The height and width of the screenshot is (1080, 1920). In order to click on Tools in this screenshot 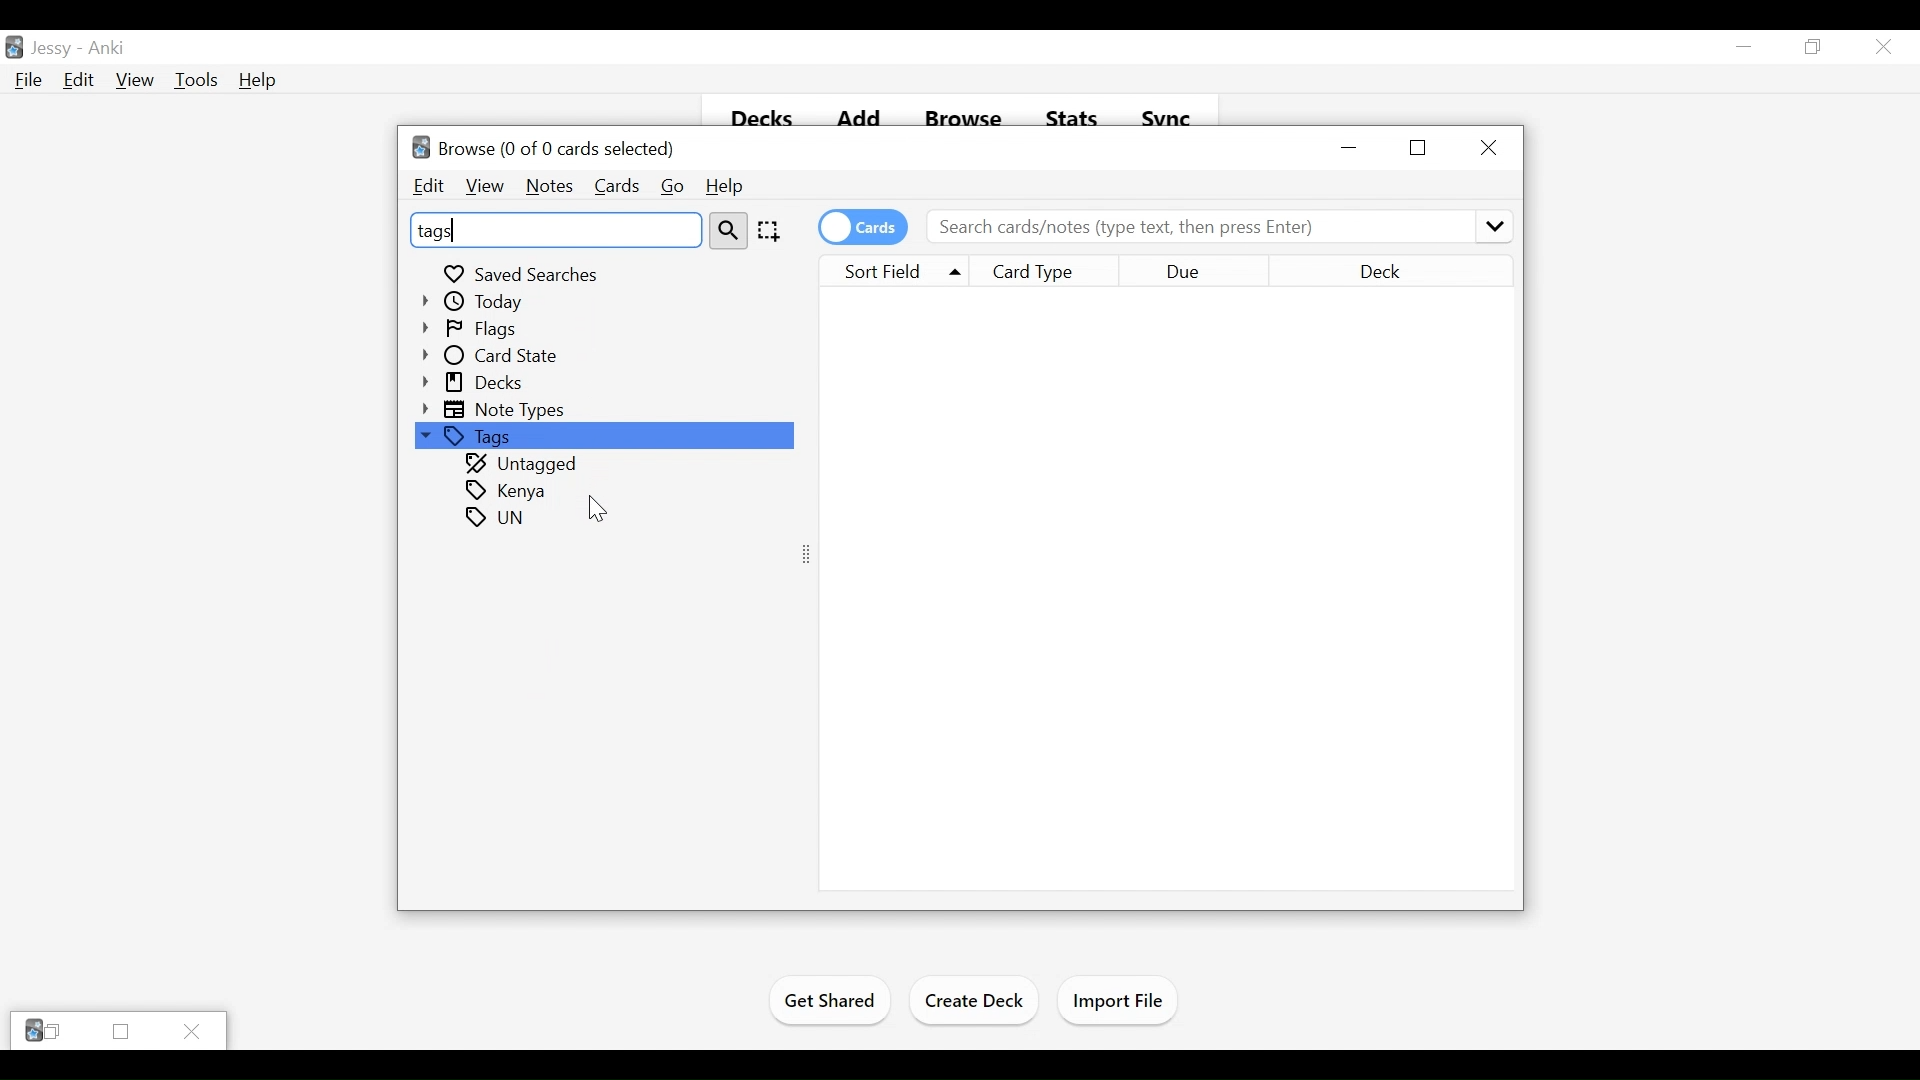, I will do `click(197, 81)`.